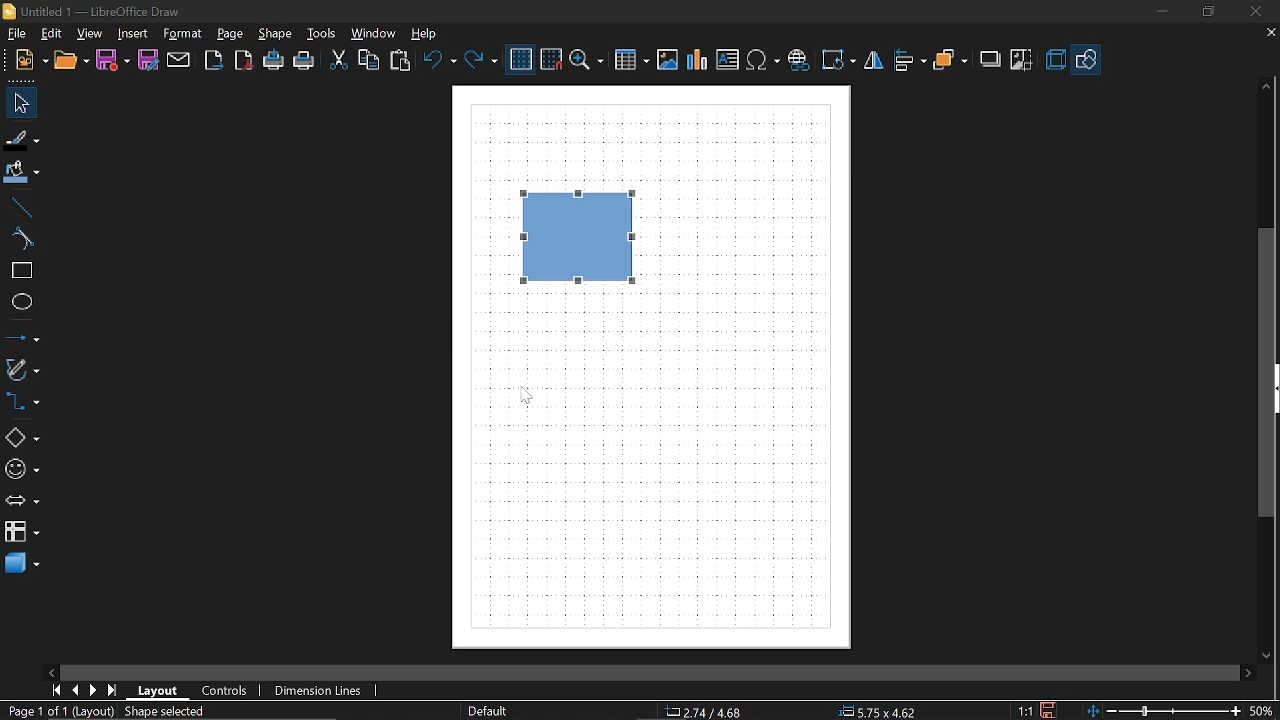 This screenshot has height=720, width=1280. Describe the element at coordinates (15, 34) in the screenshot. I see `File` at that location.